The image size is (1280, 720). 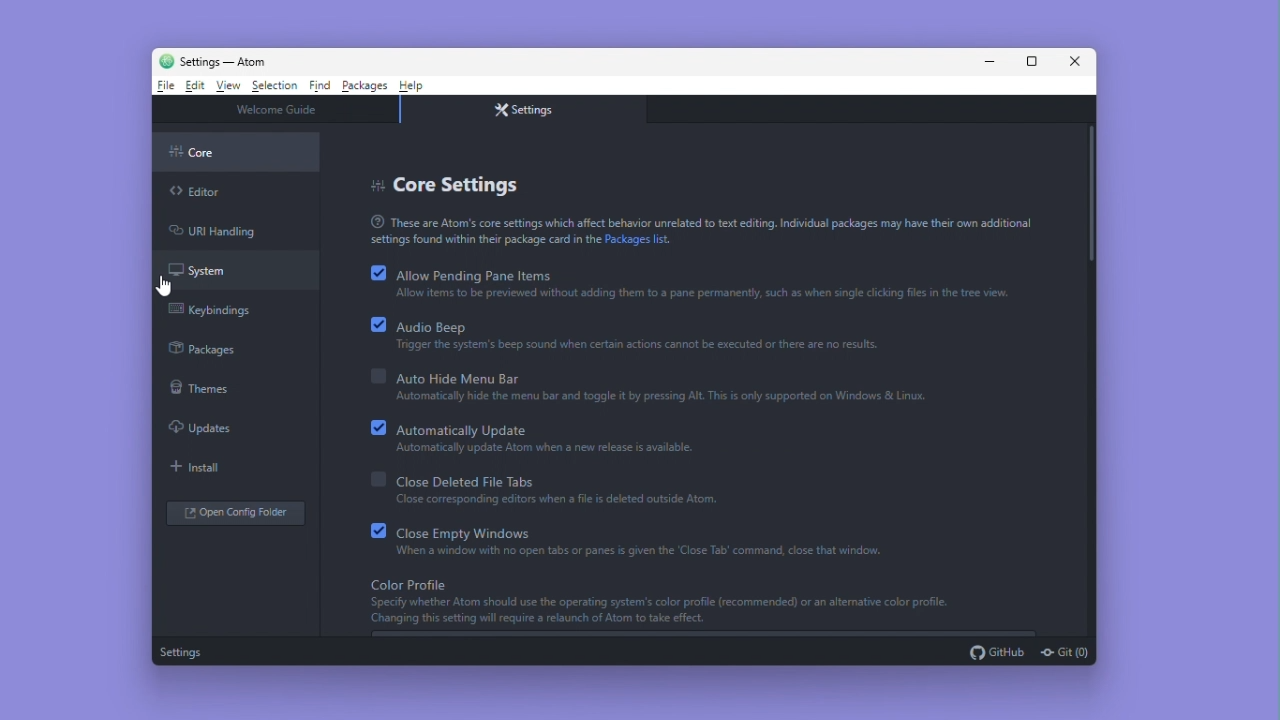 What do you see at coordinates (230, 85) in the screenshot?
I see `View` at bounding box center [230, 85].